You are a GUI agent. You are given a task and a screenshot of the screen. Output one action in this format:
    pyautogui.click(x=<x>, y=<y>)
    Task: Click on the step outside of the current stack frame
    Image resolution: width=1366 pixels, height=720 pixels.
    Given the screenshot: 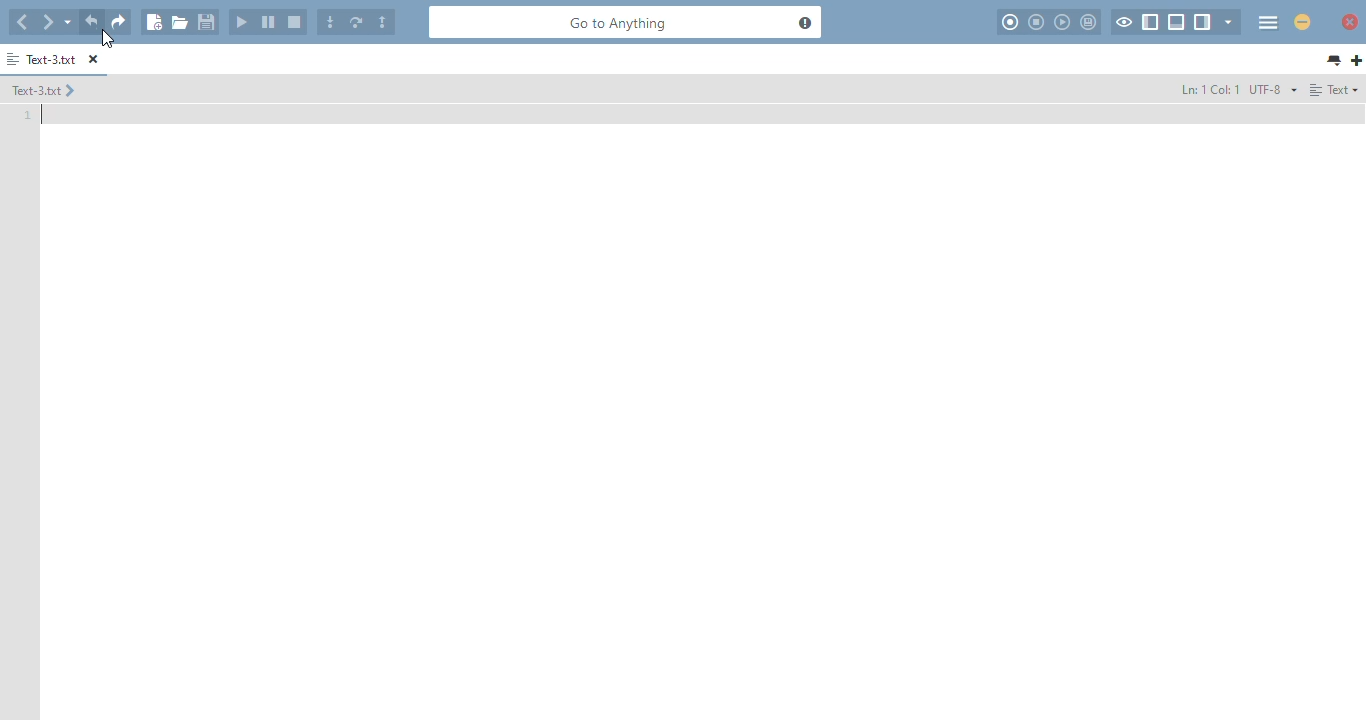 What is the action you would take?
    pyautogui.click(x=382, y=22)
    